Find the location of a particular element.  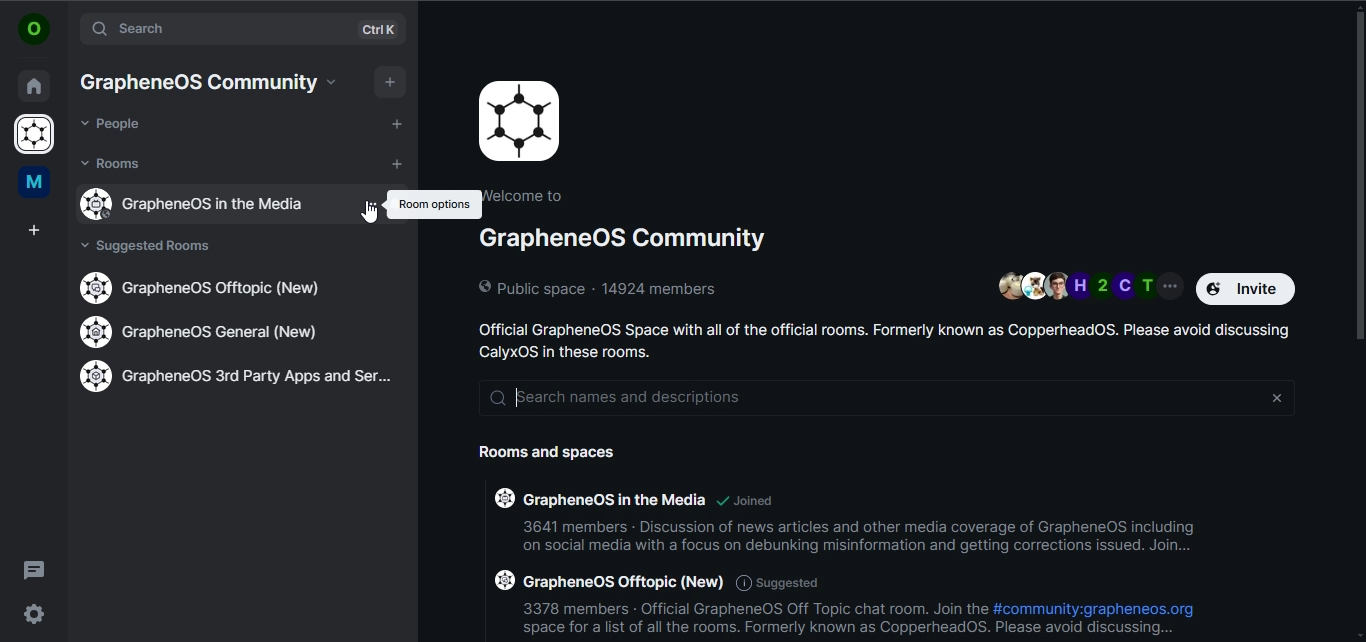

welcome to GrapheneOS Community is located at coordinates (627, 219).